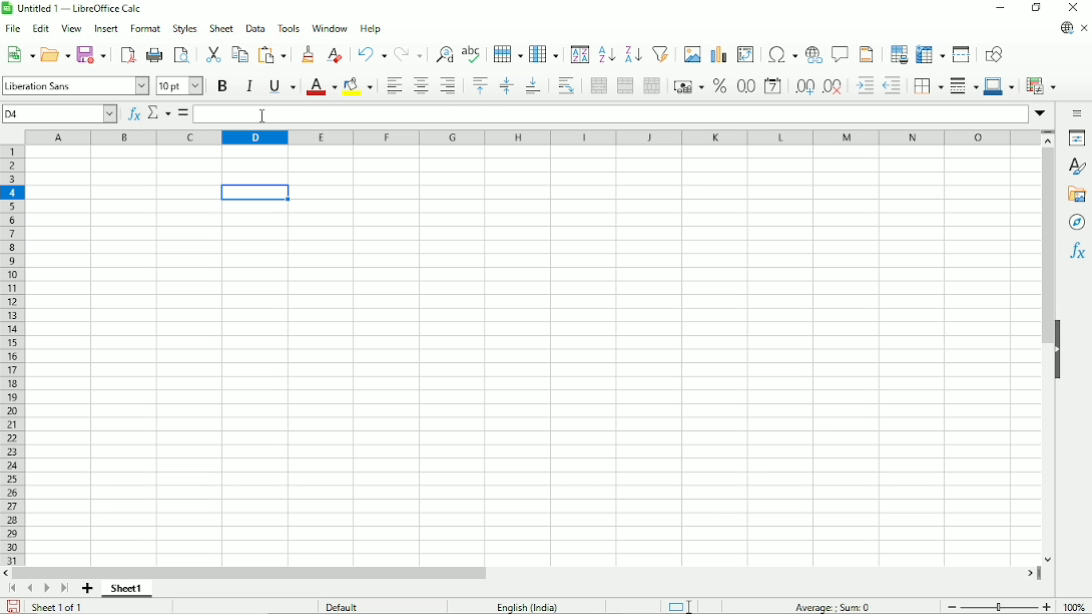  What do you see at coordinates (185, 28) in the screenshot?
I see `Style` at bounding box center [185, 28].